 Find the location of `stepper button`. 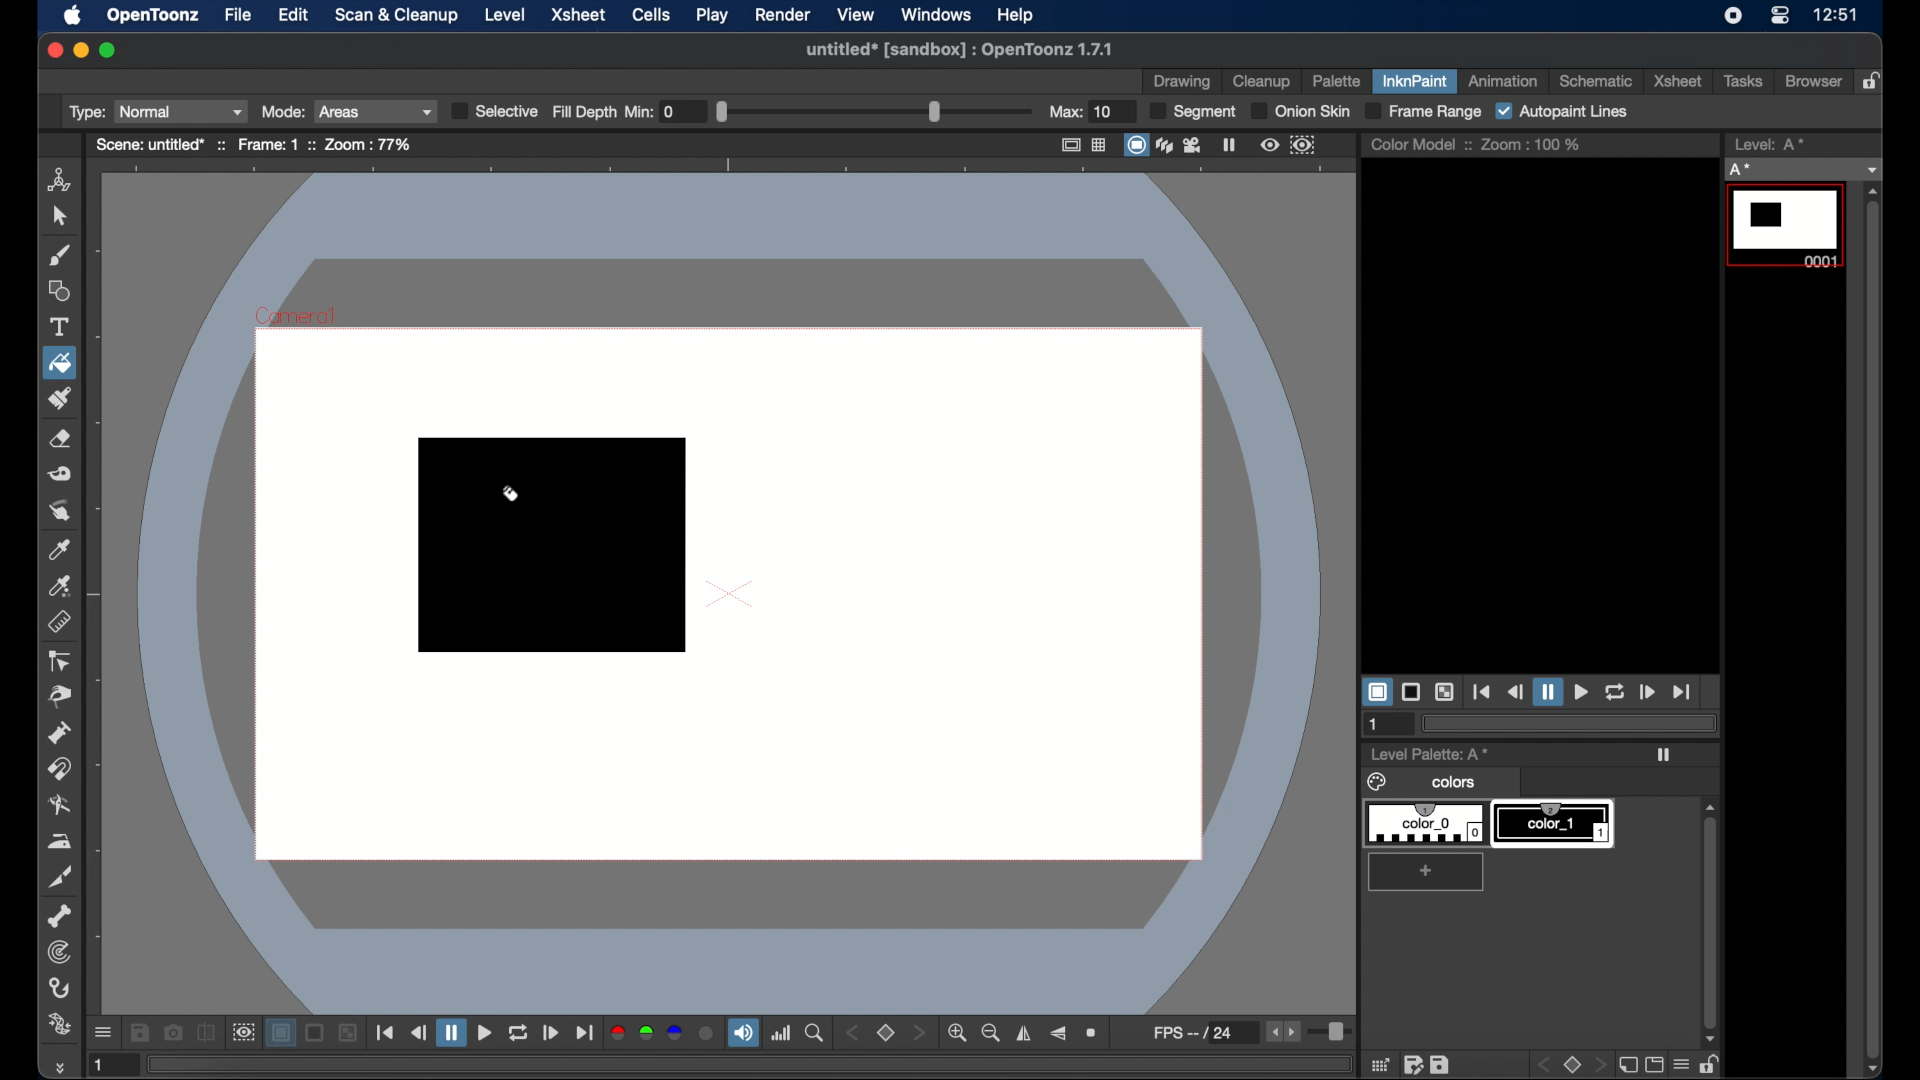

stepper button is located at coordinates (918, 1032).